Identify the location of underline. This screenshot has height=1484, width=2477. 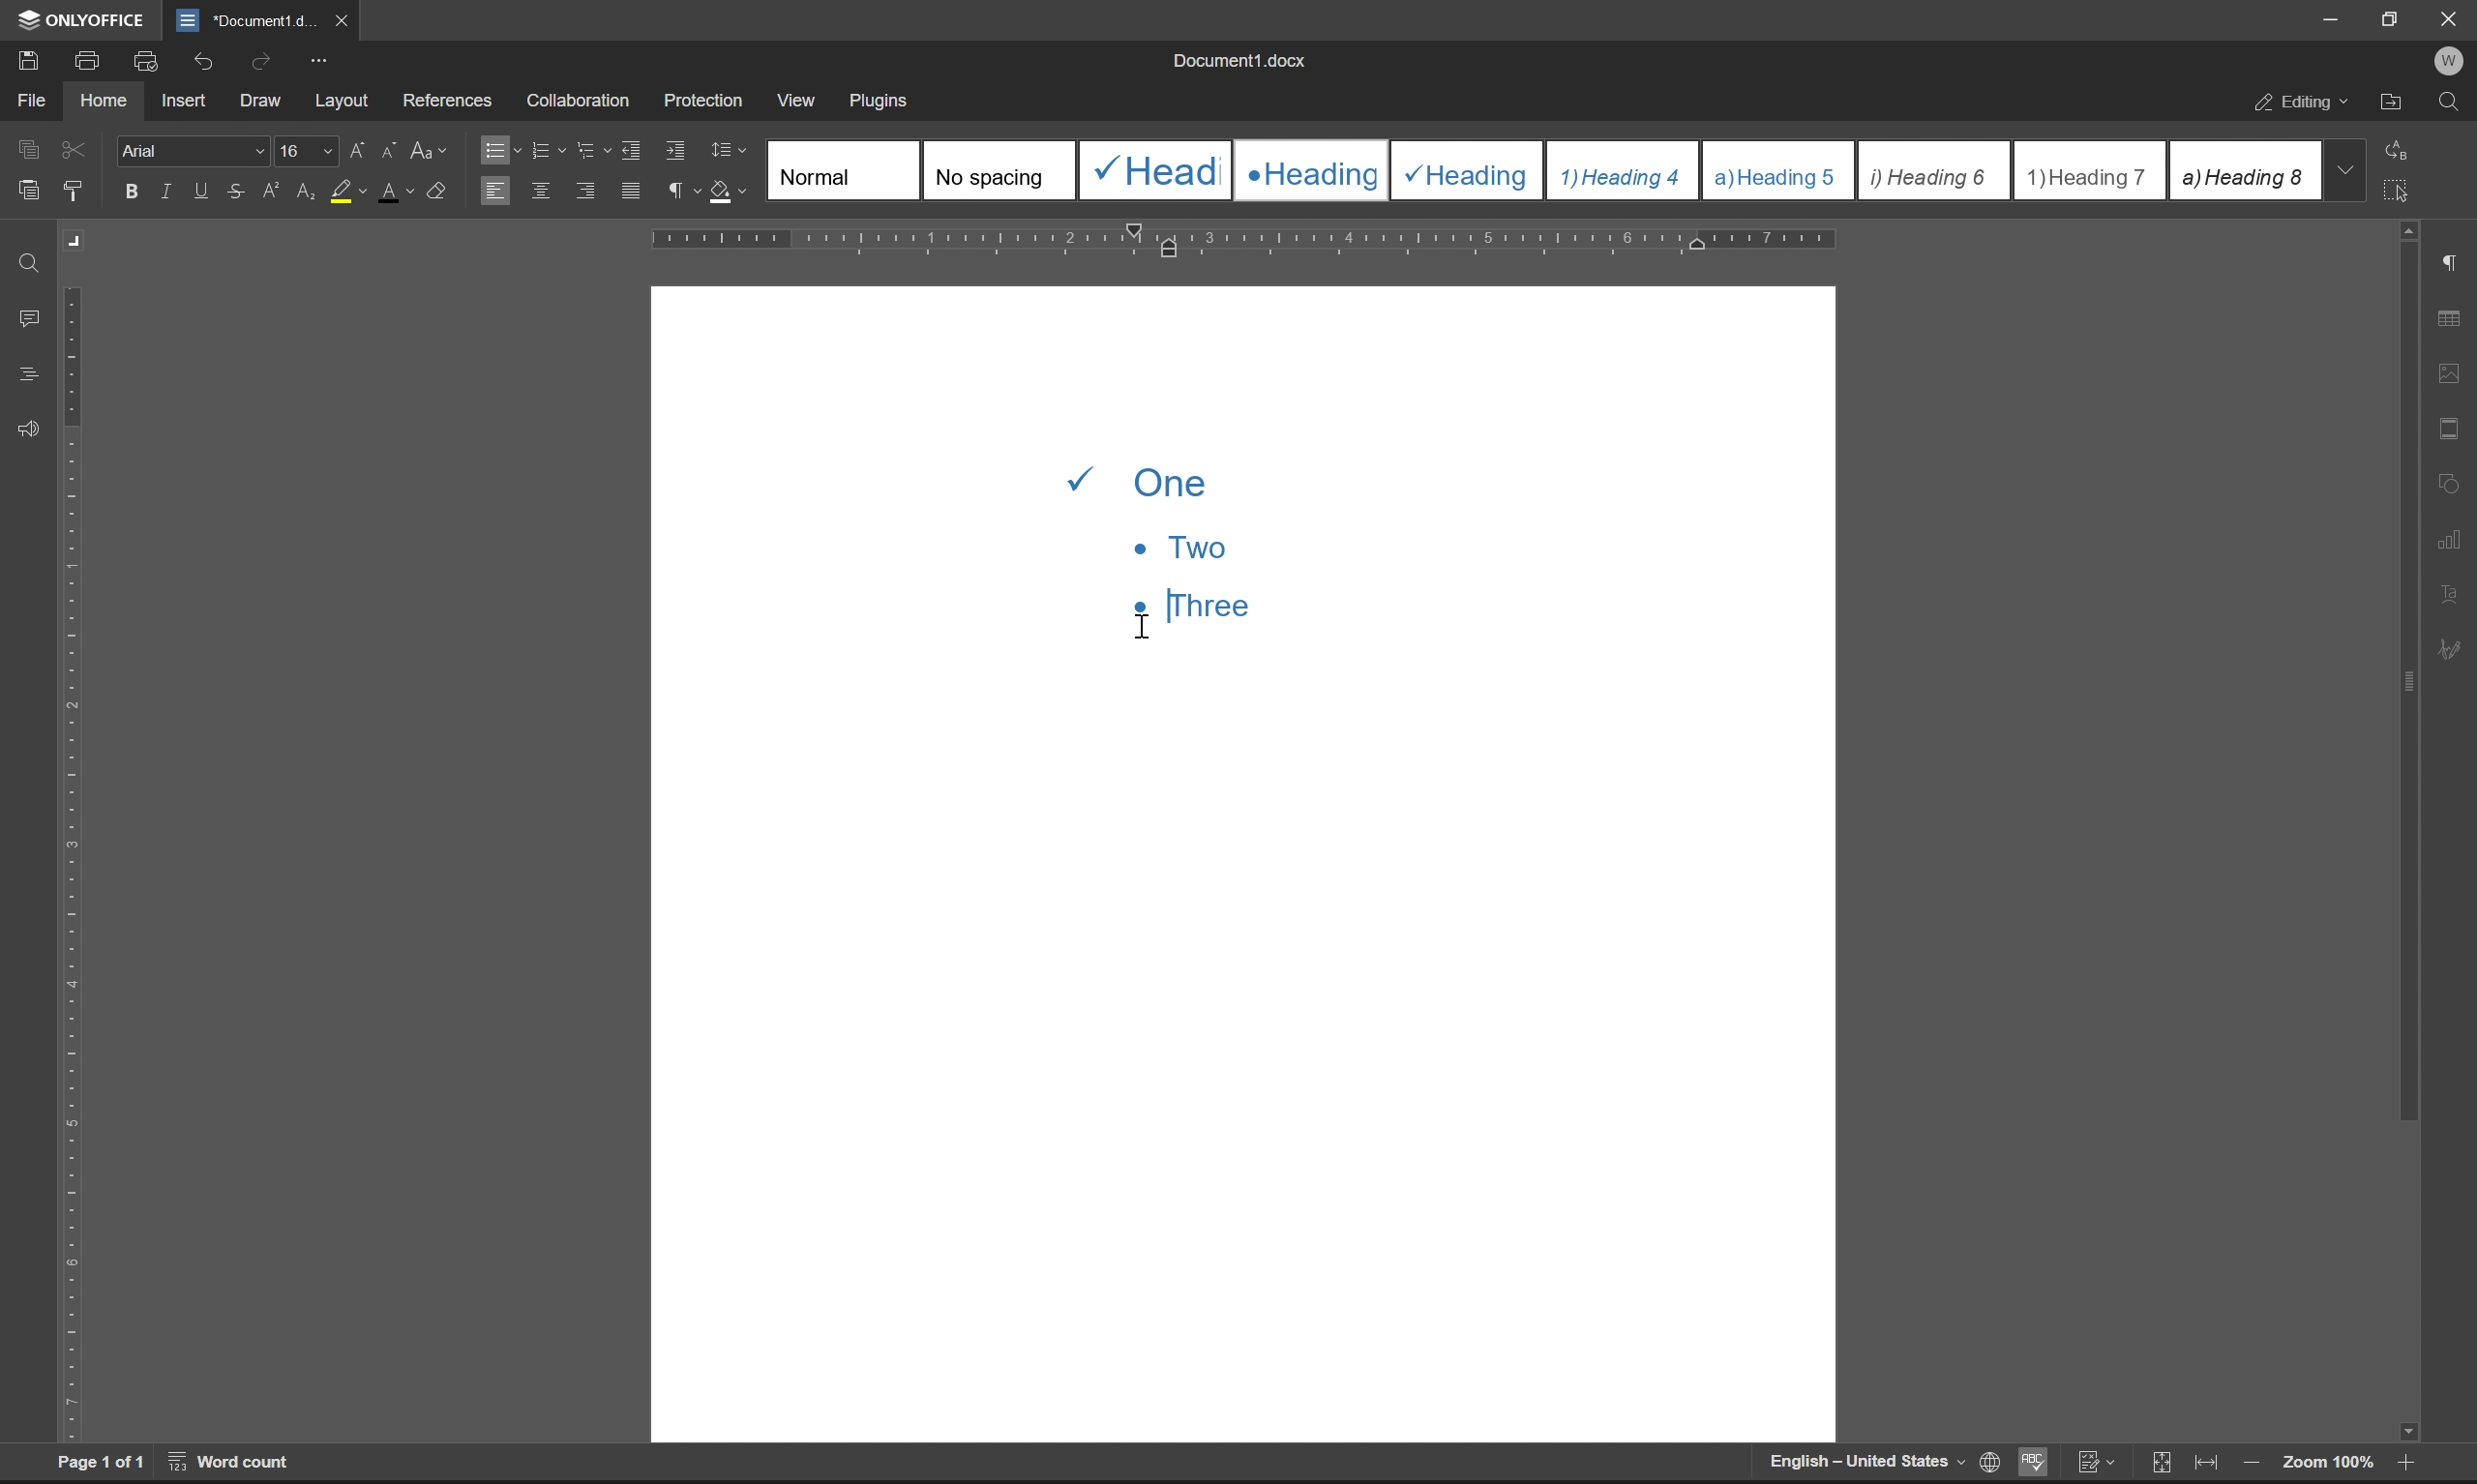
(203, 191).